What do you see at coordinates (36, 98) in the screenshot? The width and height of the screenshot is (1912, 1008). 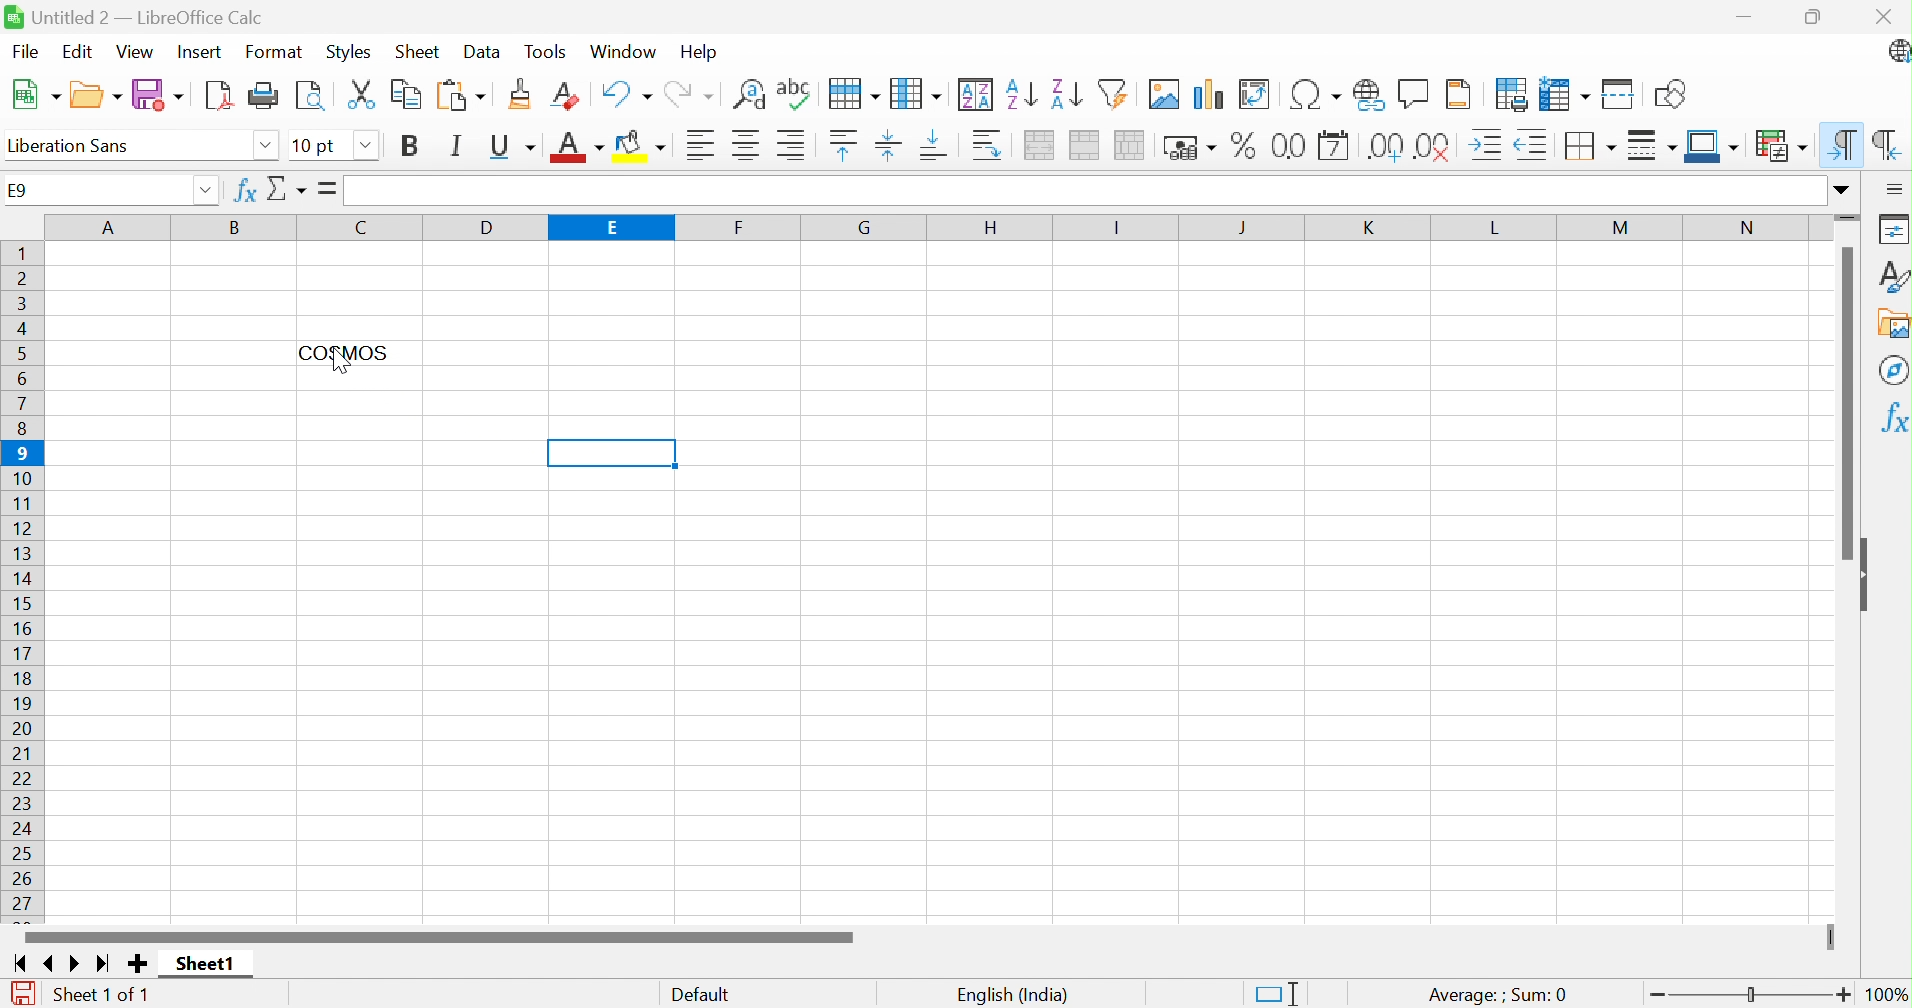 I see `New` at bounding box center [36, 98].